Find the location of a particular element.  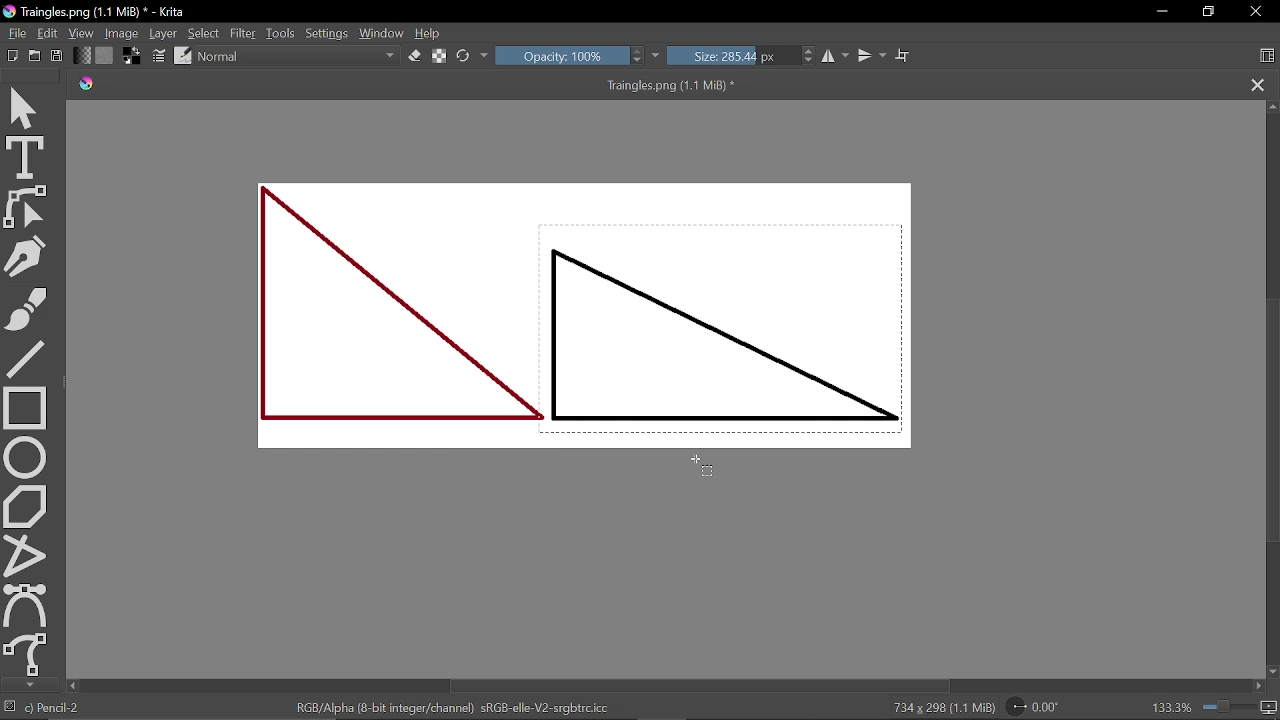

Gradient fill is located at coordinates (82, 56).